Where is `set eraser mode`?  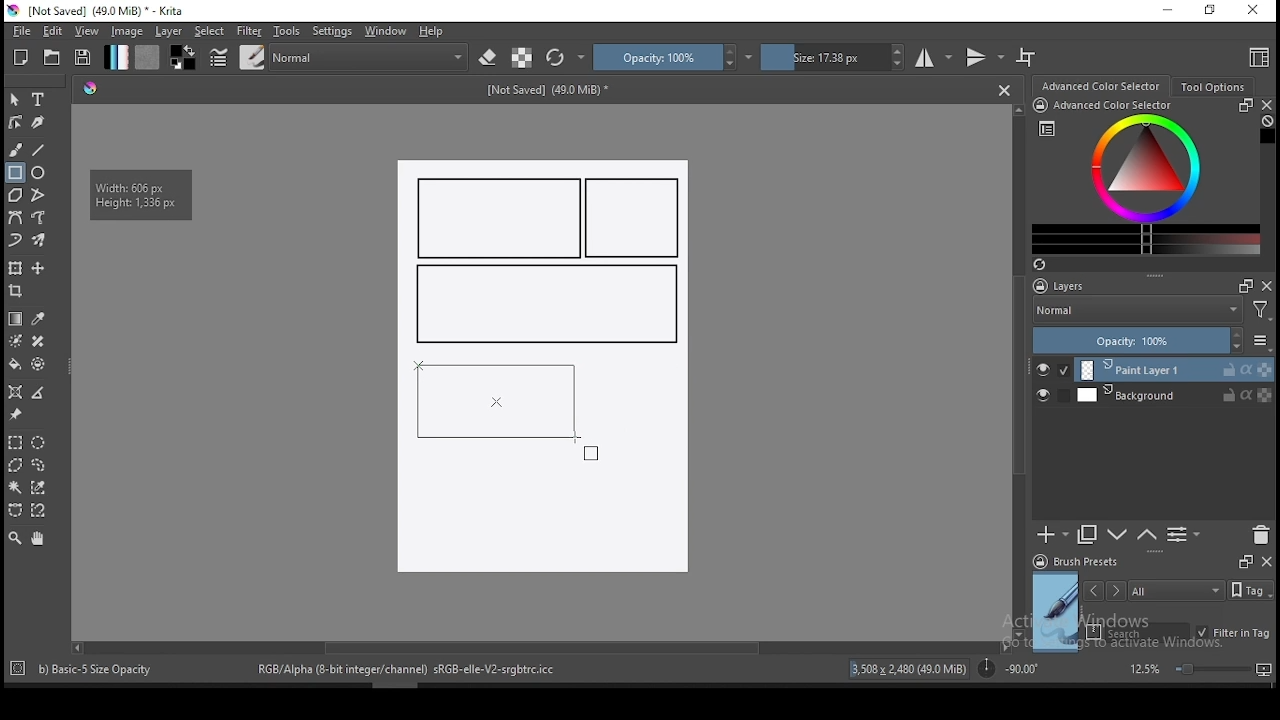 set eraser mode is located at coordinates (490, 58).